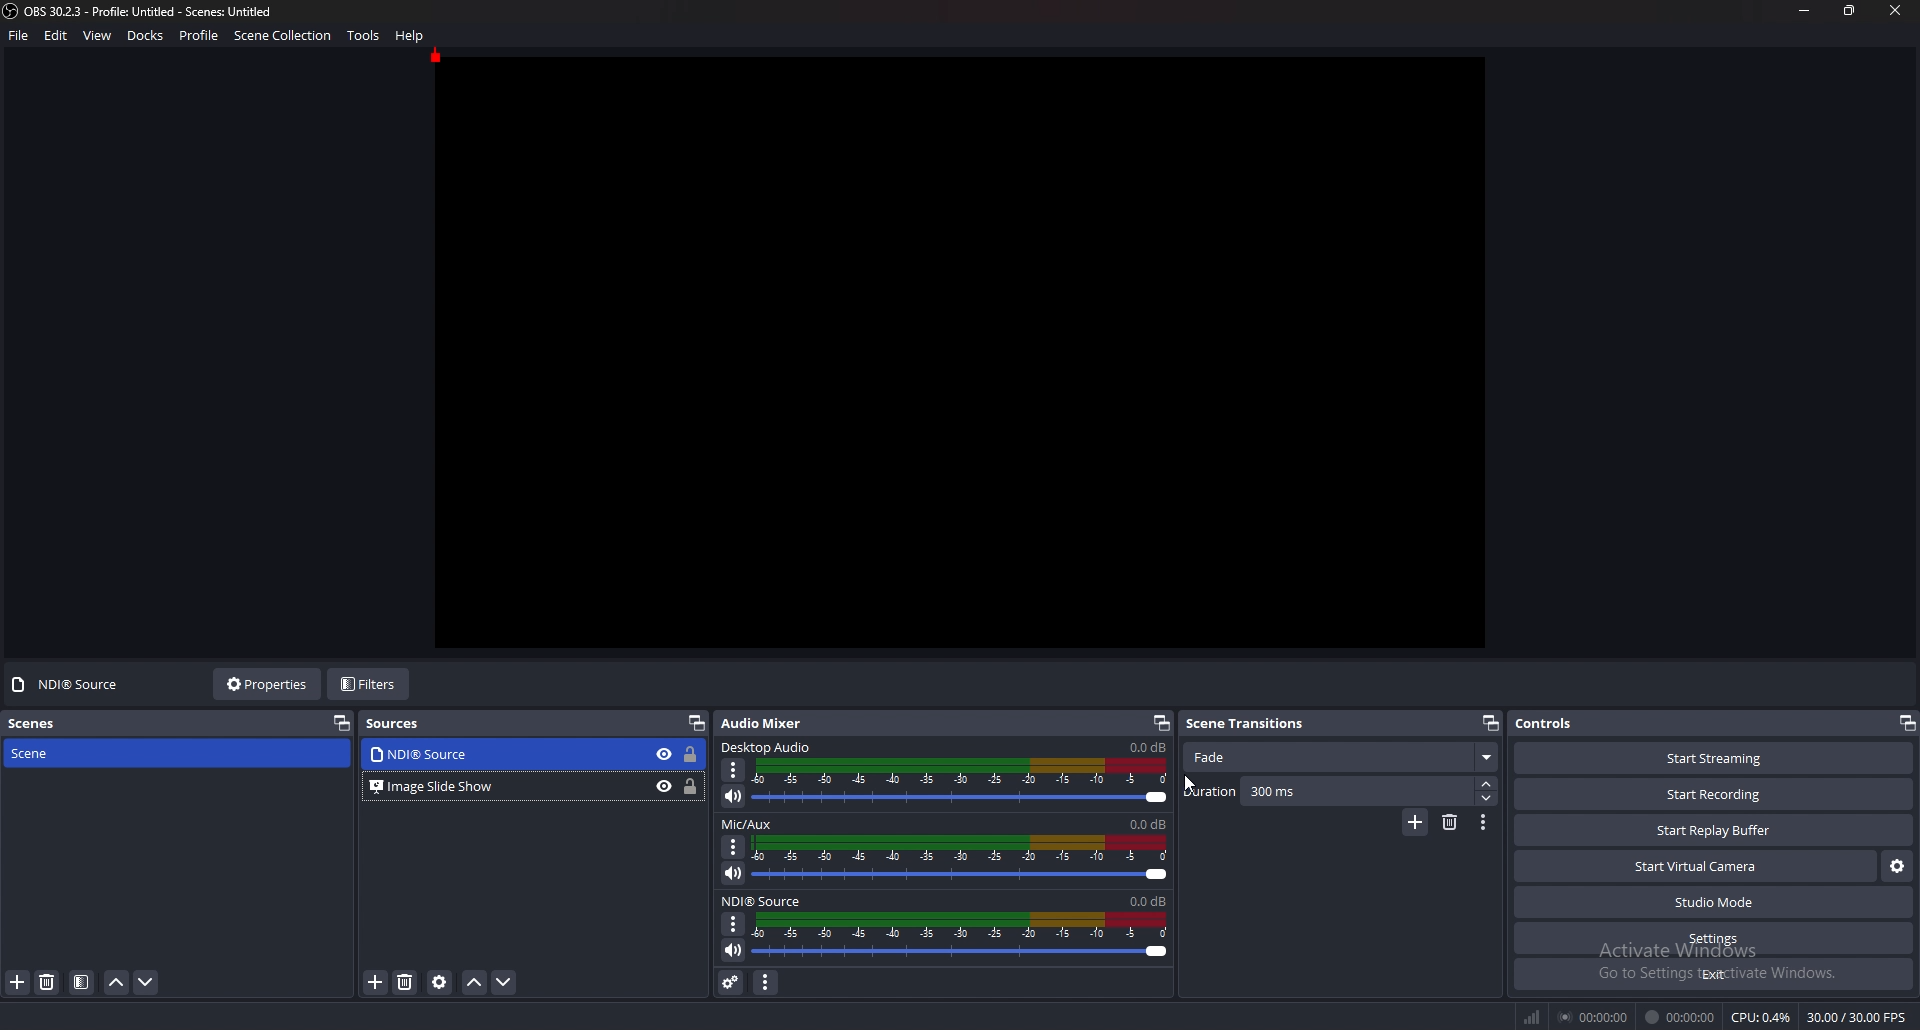 This screenshot has width=1920, height=1030. Describe the element at coordinates (1416, 822) in the screenshot. I see `add transition` at that location.